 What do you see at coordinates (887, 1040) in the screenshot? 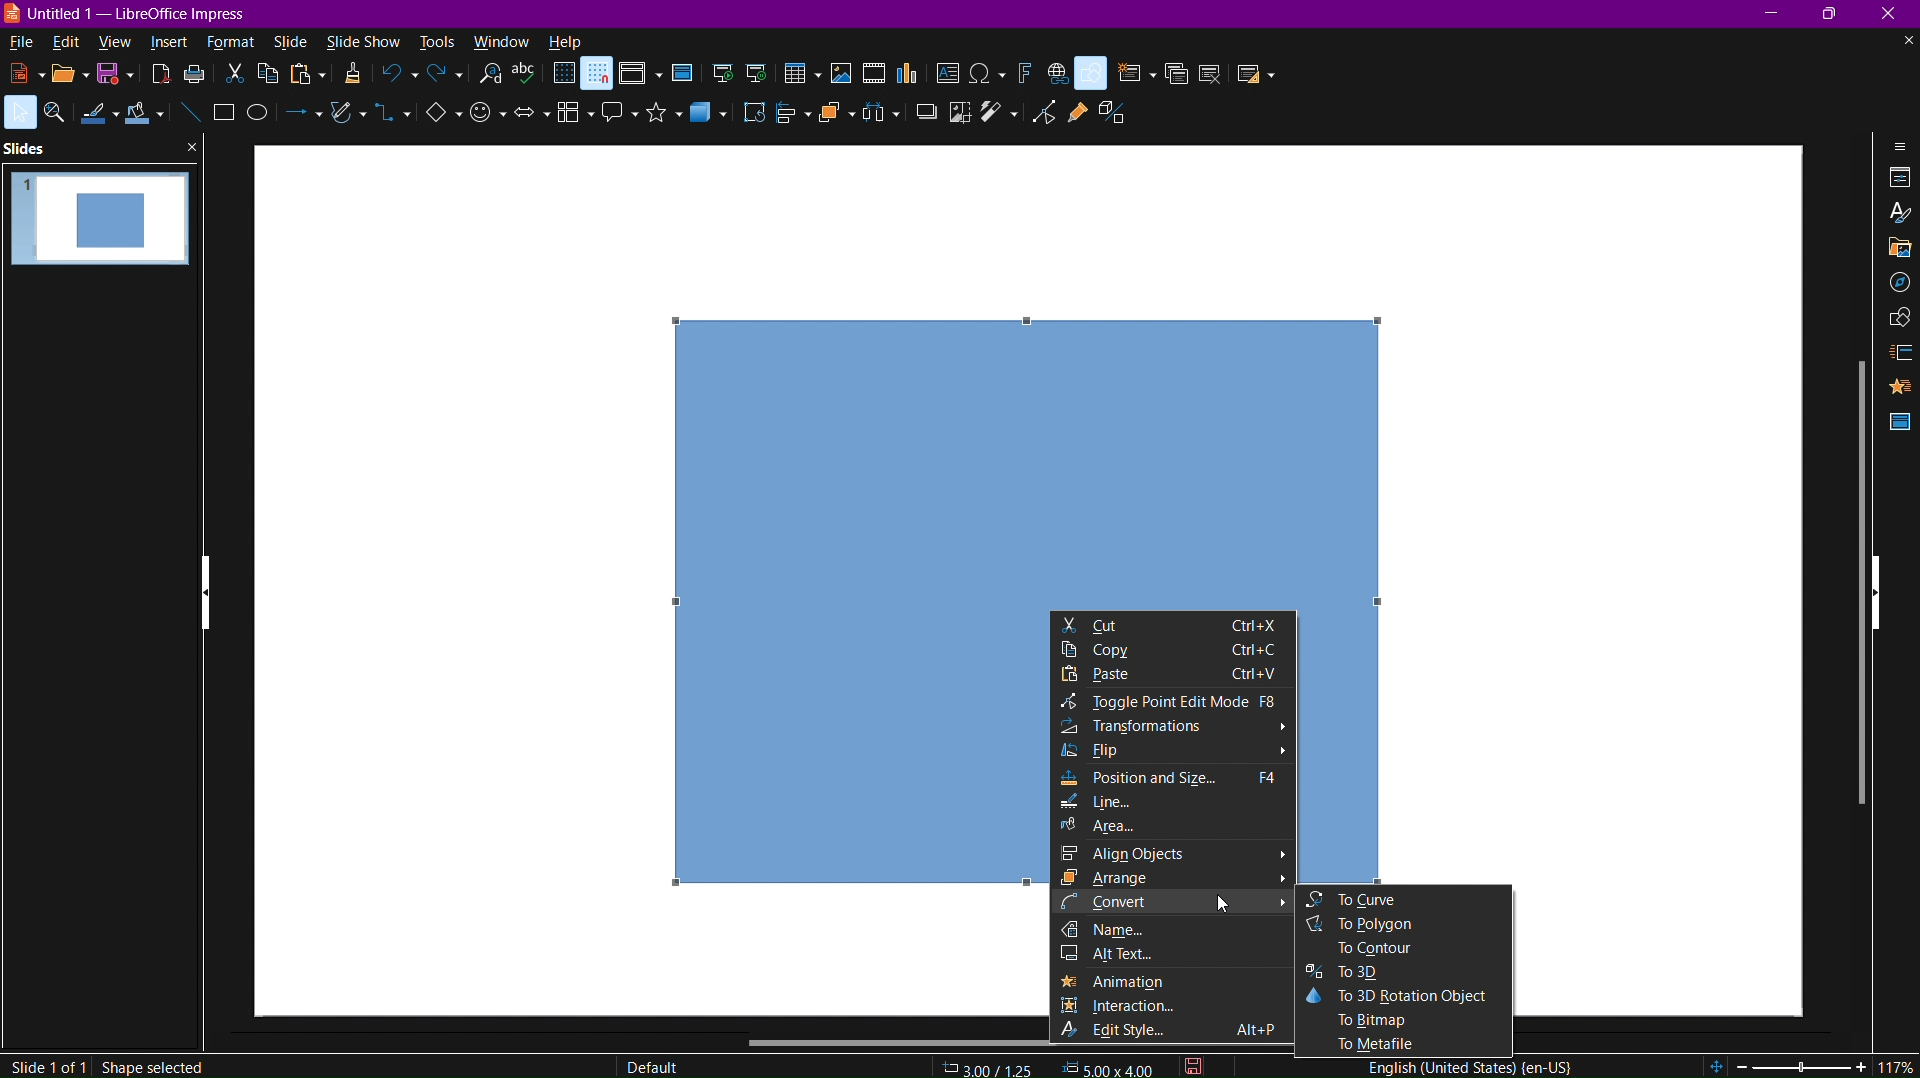
I see `Scrollbar` at bounding box center [887, 1040].